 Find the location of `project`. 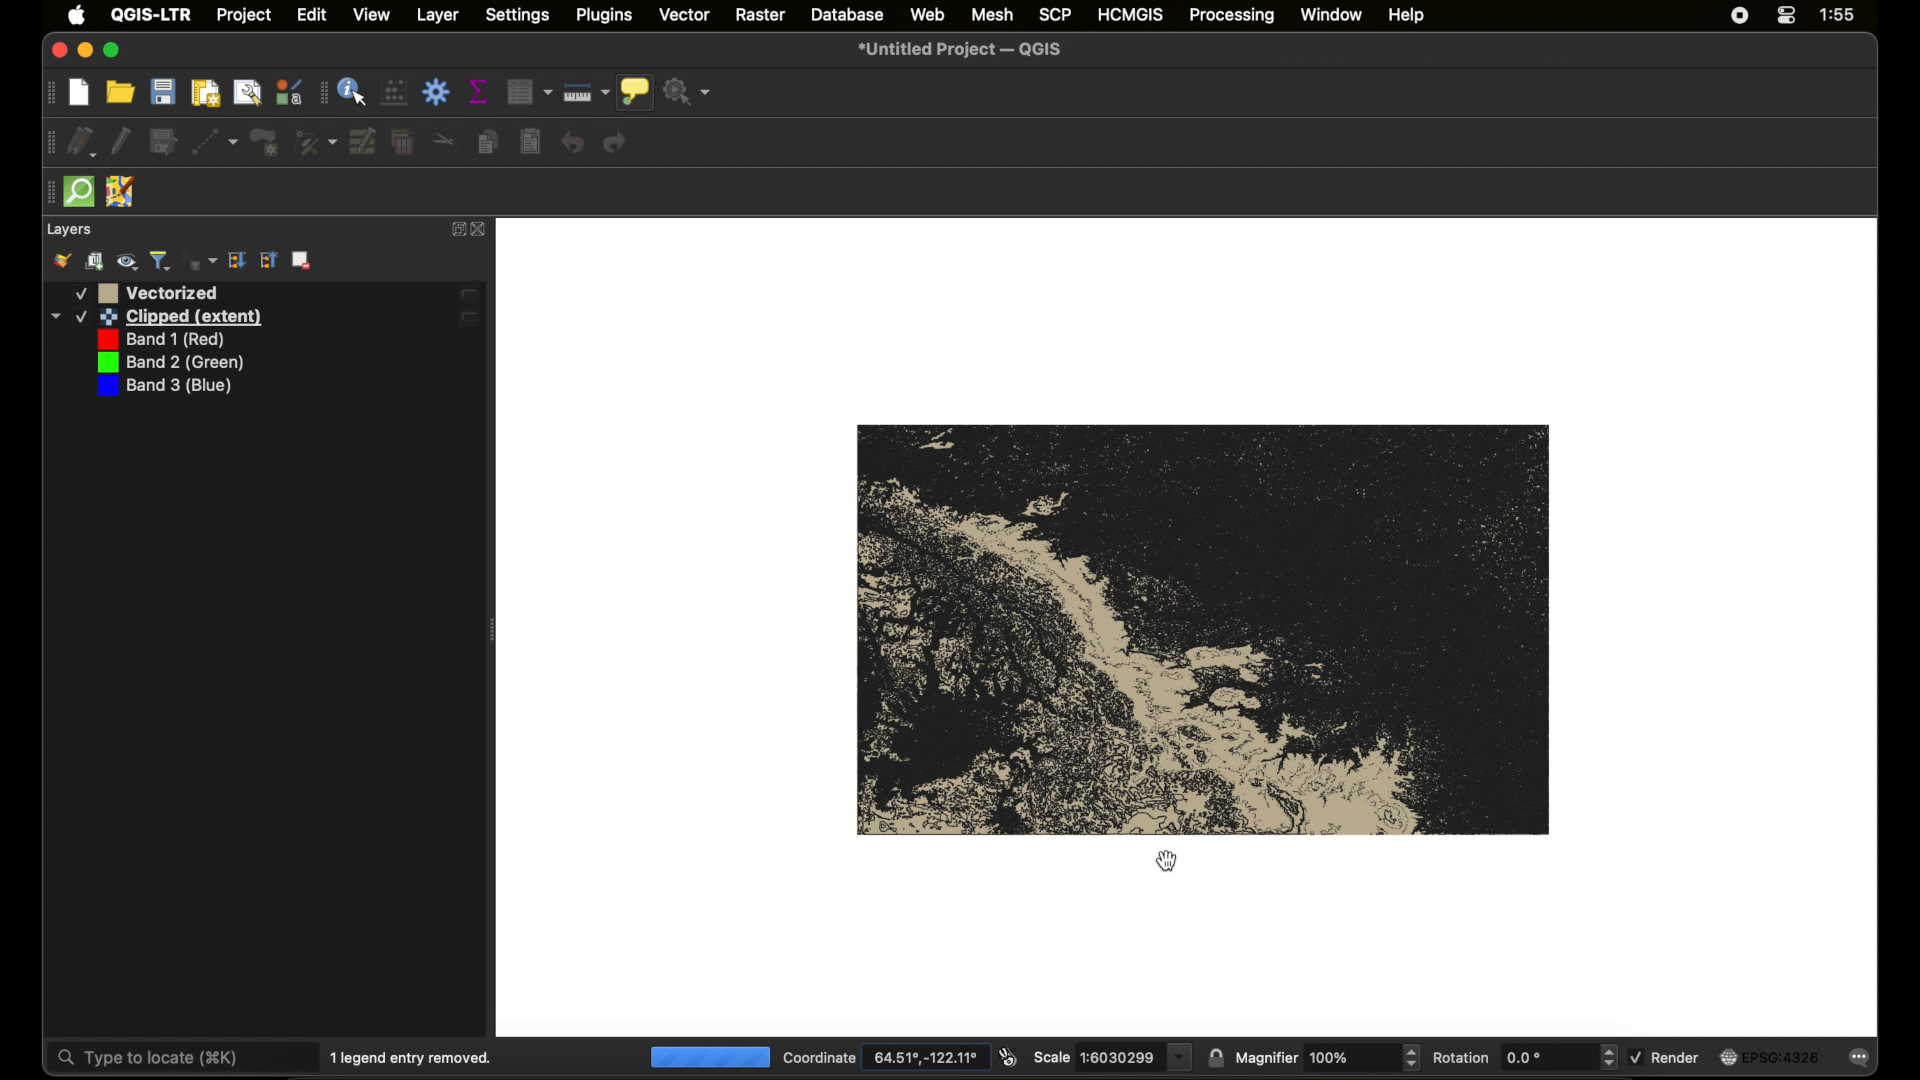

project is located at coordinates (245, 16).